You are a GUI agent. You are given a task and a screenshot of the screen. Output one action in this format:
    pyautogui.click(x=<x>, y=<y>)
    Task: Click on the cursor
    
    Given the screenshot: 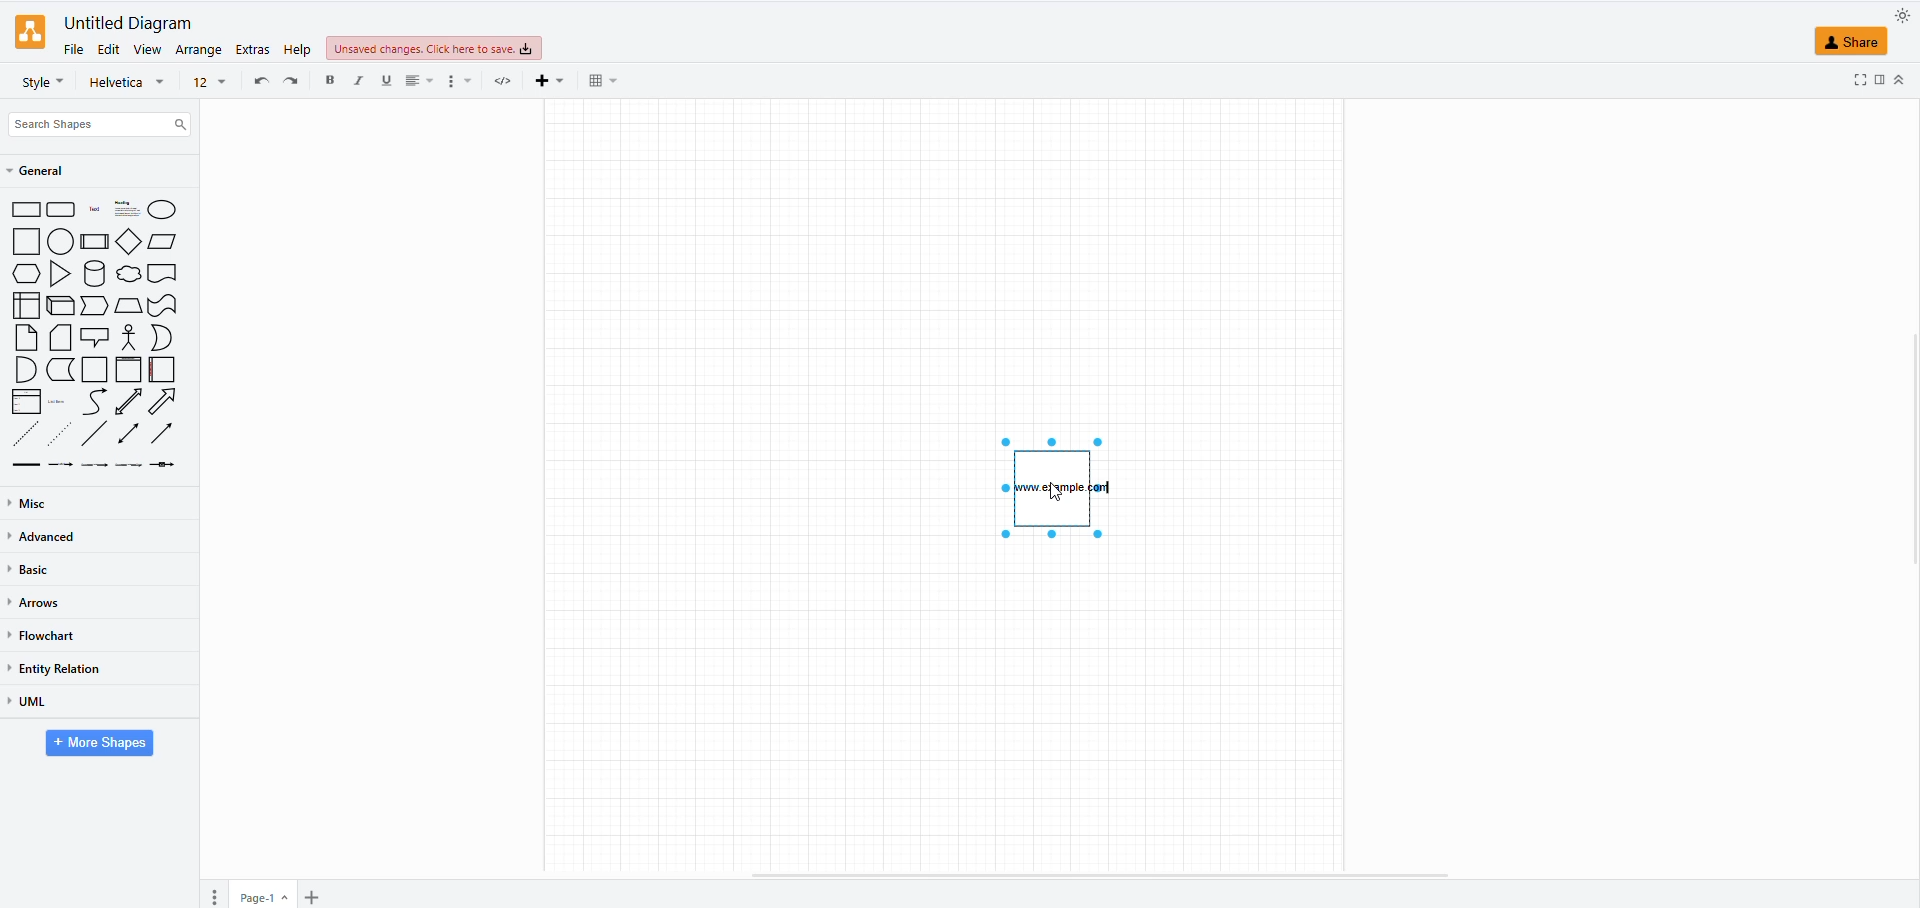 What is the action you would take?
    pyautogui.click(x=1060, y=496)
    